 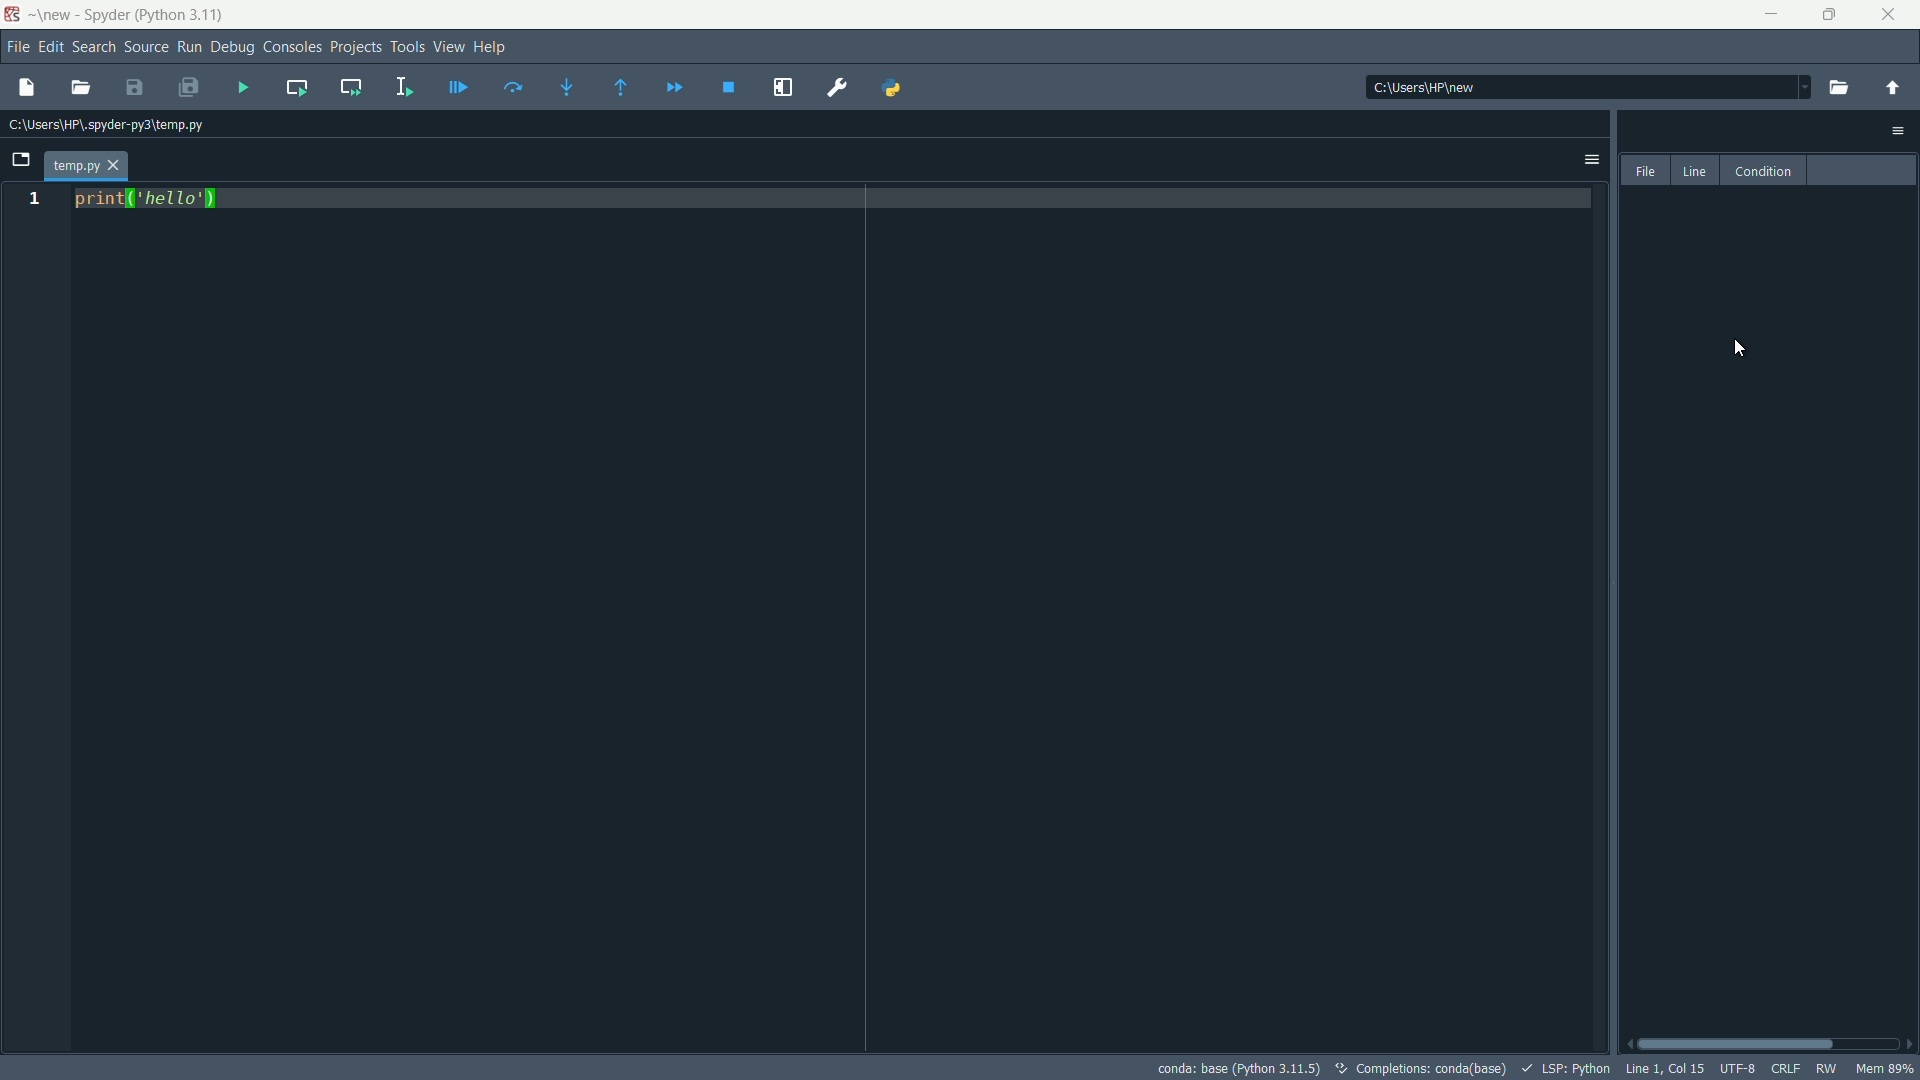 I want to click on c:\users\hp\.spyder-py3\temp.py, so click(x=103, y=126).